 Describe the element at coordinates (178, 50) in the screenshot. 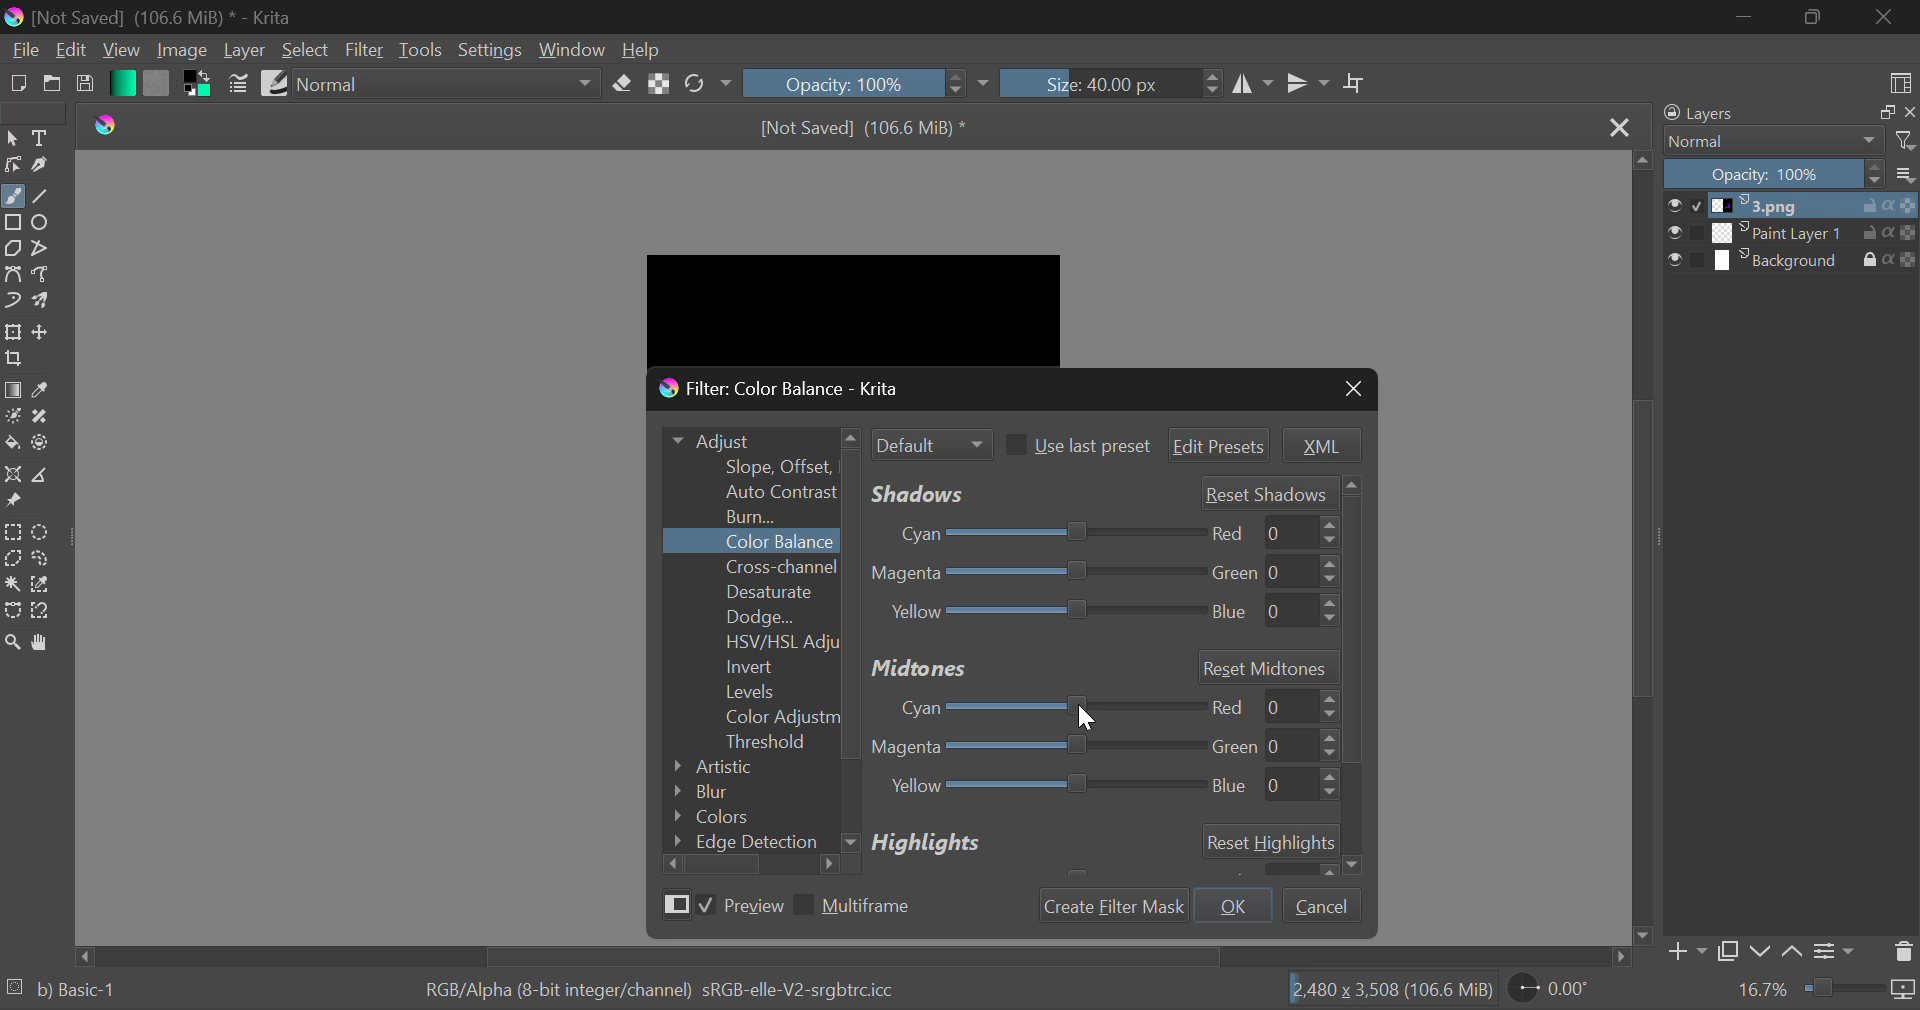

I see `Image` at that location.